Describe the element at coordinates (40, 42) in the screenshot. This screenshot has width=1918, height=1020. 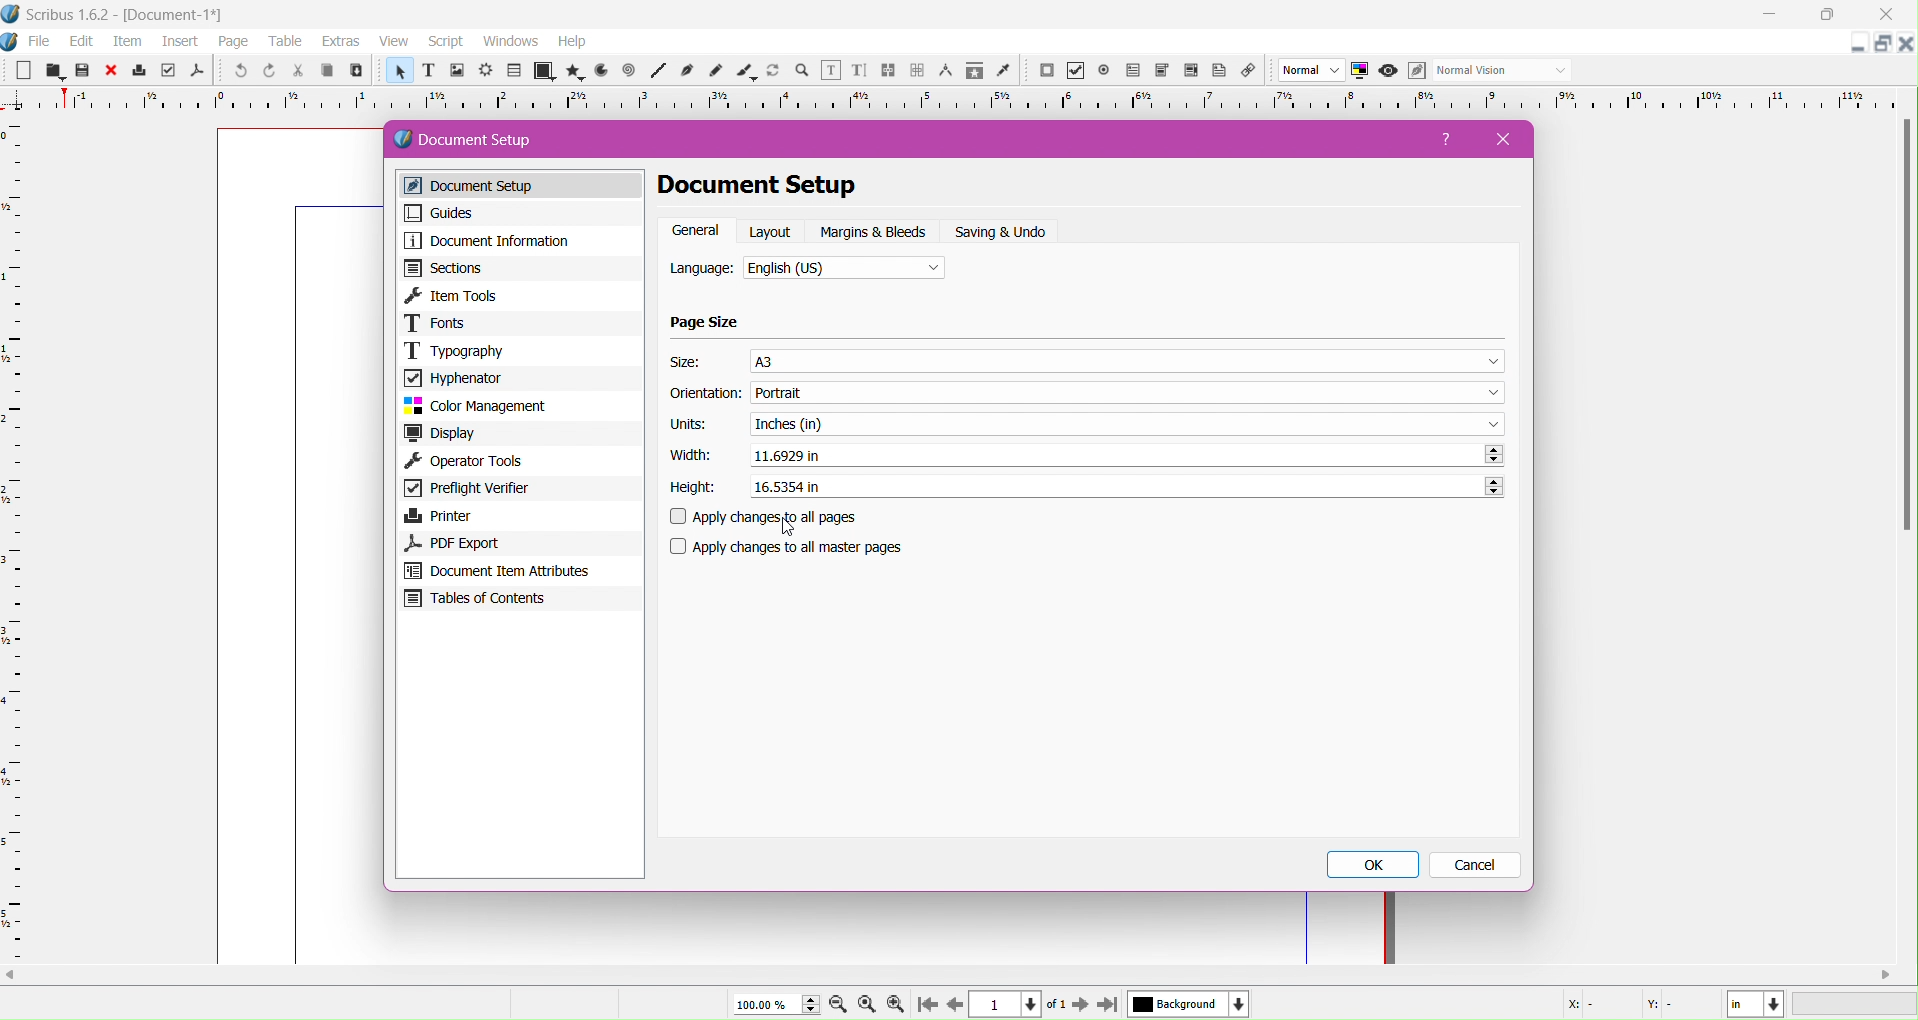
I see `file menu` at that location.